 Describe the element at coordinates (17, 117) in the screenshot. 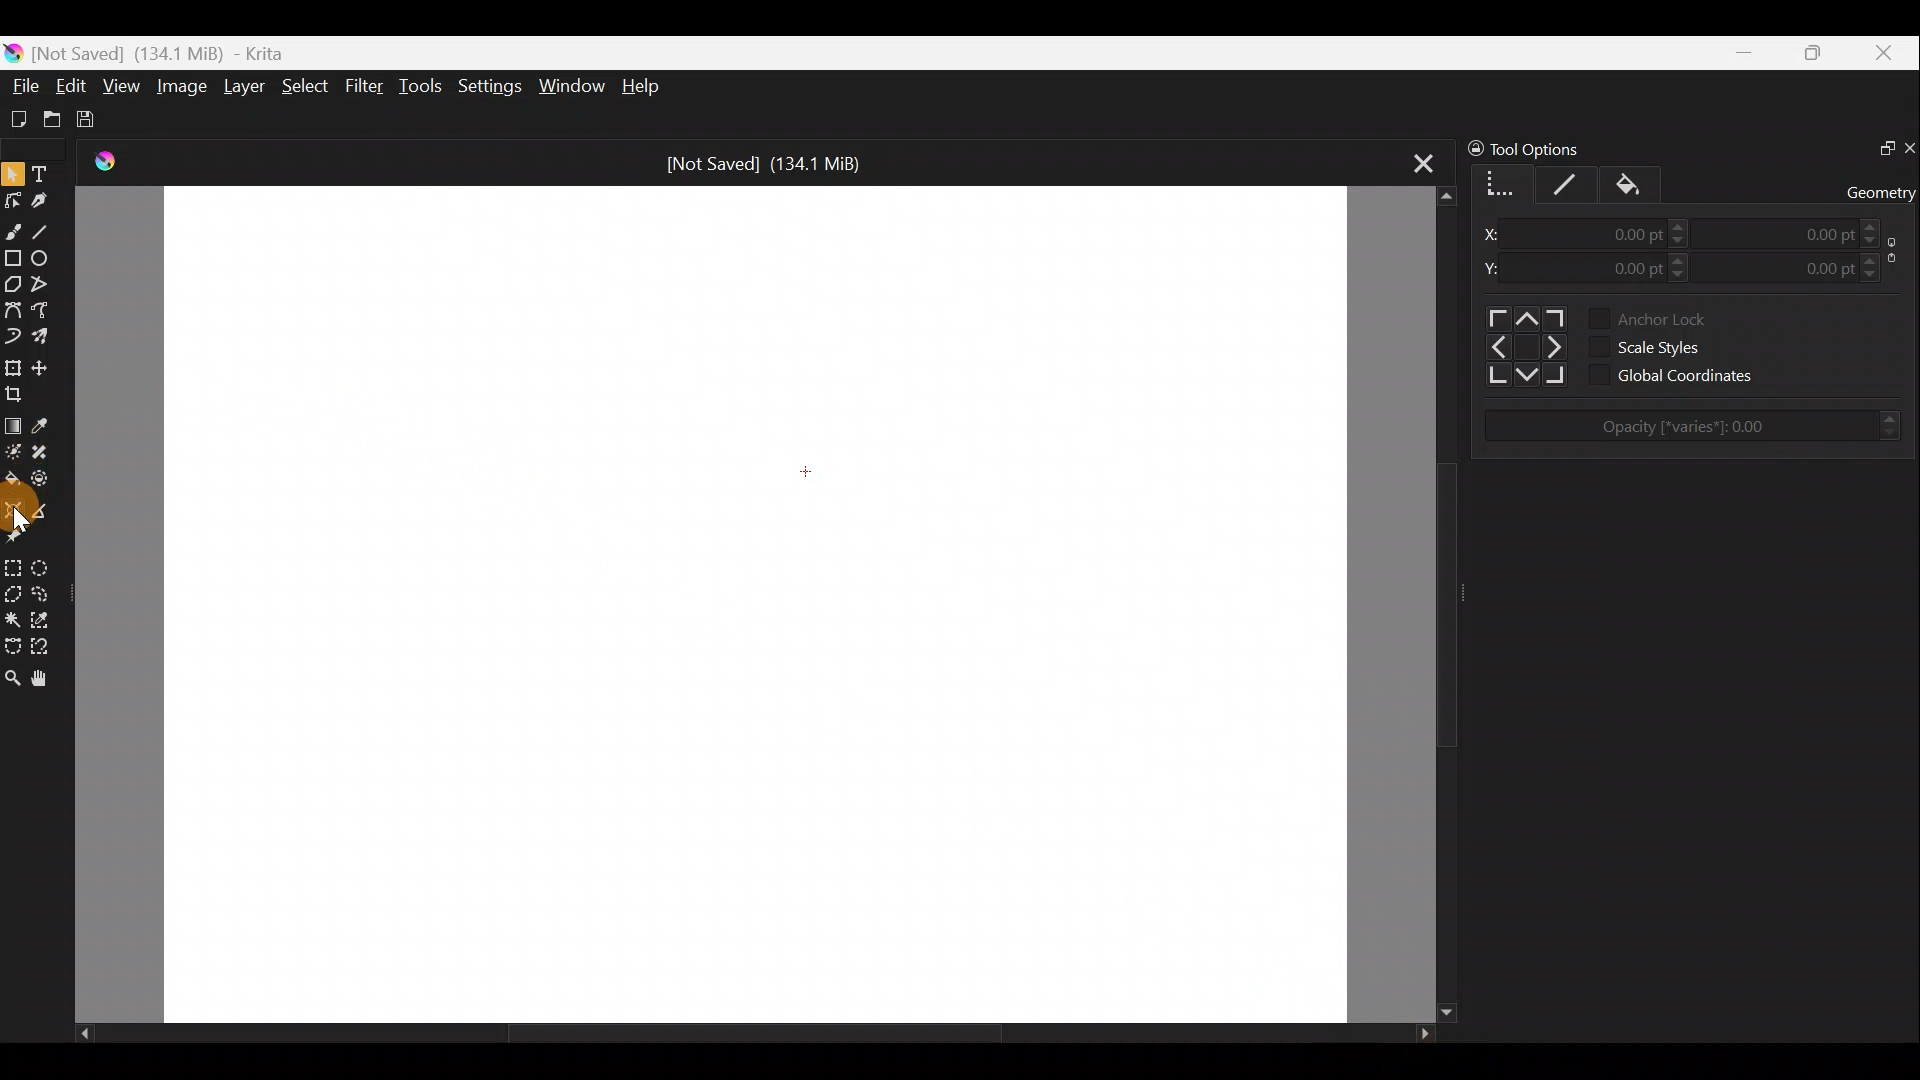

I see `Create new document` at that location.